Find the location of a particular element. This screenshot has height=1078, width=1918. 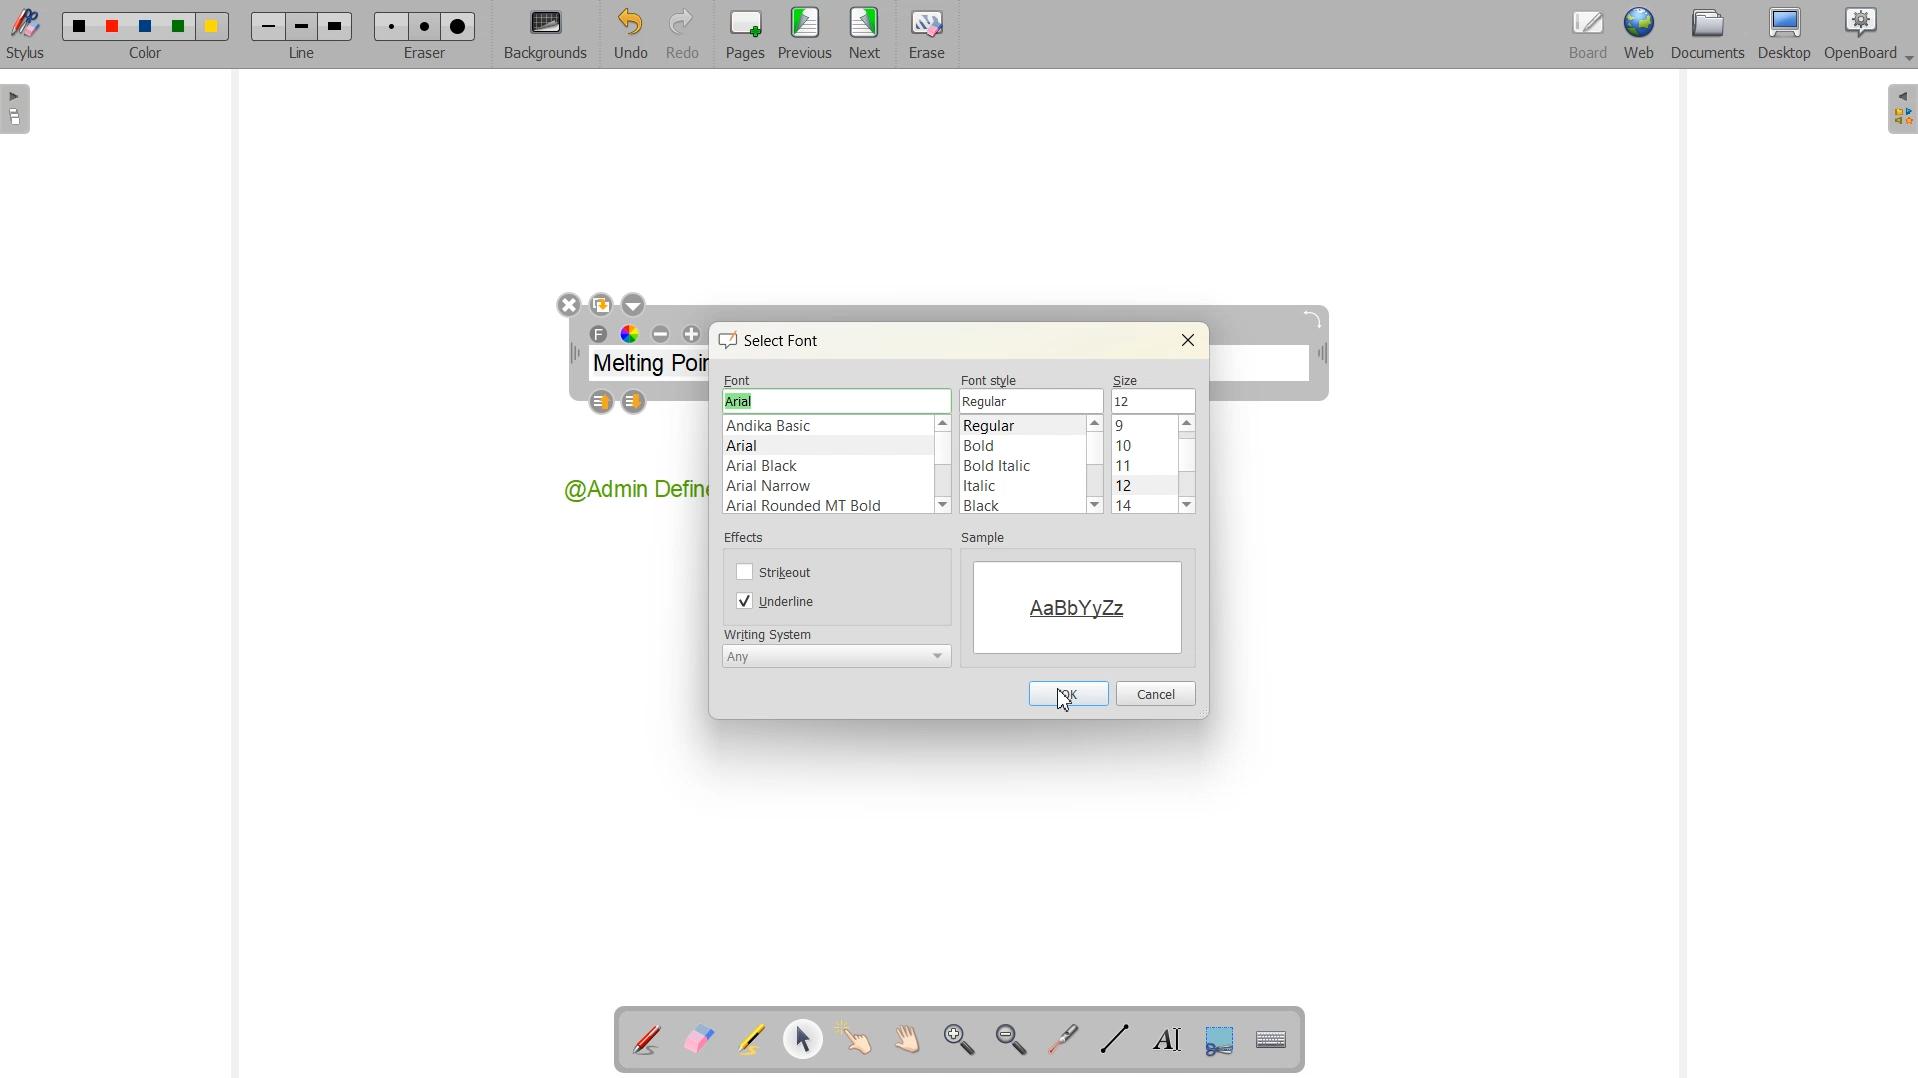

Display virtual Keyboard is located at coordinates (1268, 1037).